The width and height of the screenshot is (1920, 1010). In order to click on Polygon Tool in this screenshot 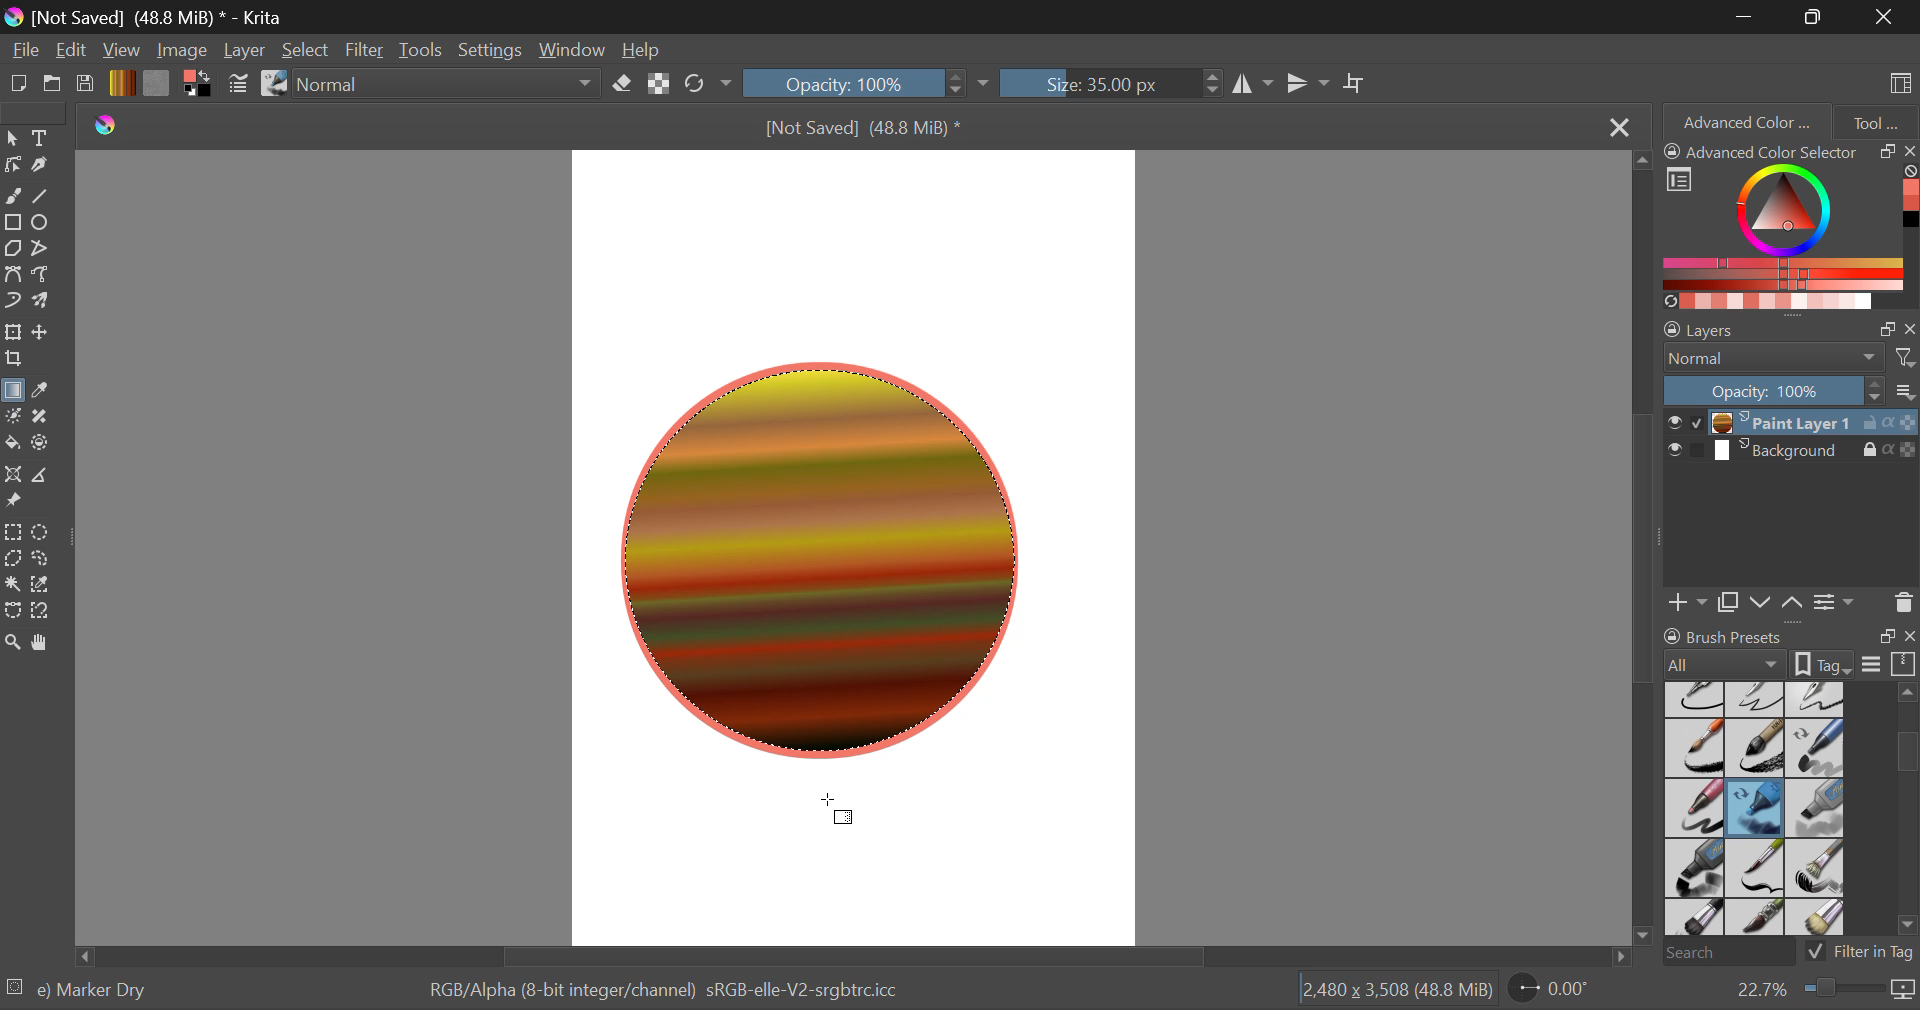, I will do `click(12, 249)`.